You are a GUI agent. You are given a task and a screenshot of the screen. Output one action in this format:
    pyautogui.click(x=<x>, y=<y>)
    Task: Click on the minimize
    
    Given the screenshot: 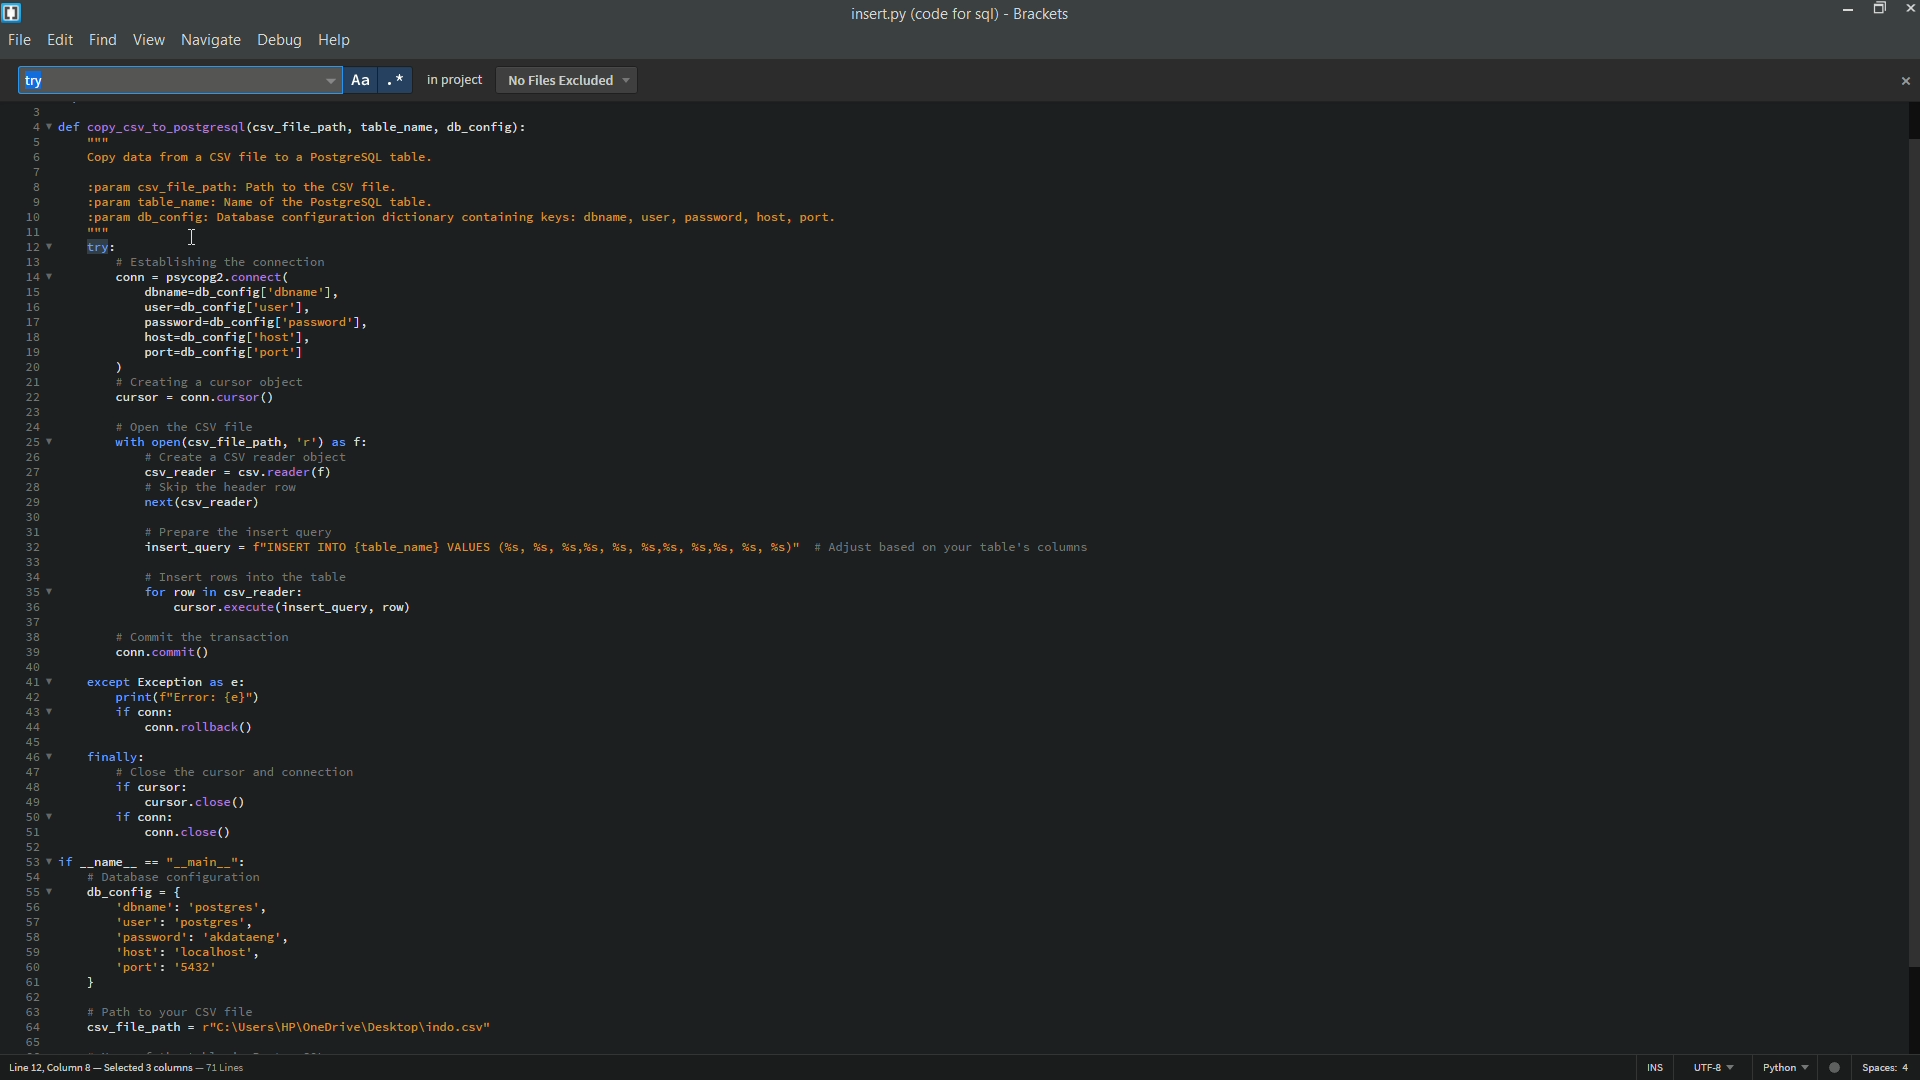 What is the action you would take?
    pyautogui.click(x=1841, y=8)
    